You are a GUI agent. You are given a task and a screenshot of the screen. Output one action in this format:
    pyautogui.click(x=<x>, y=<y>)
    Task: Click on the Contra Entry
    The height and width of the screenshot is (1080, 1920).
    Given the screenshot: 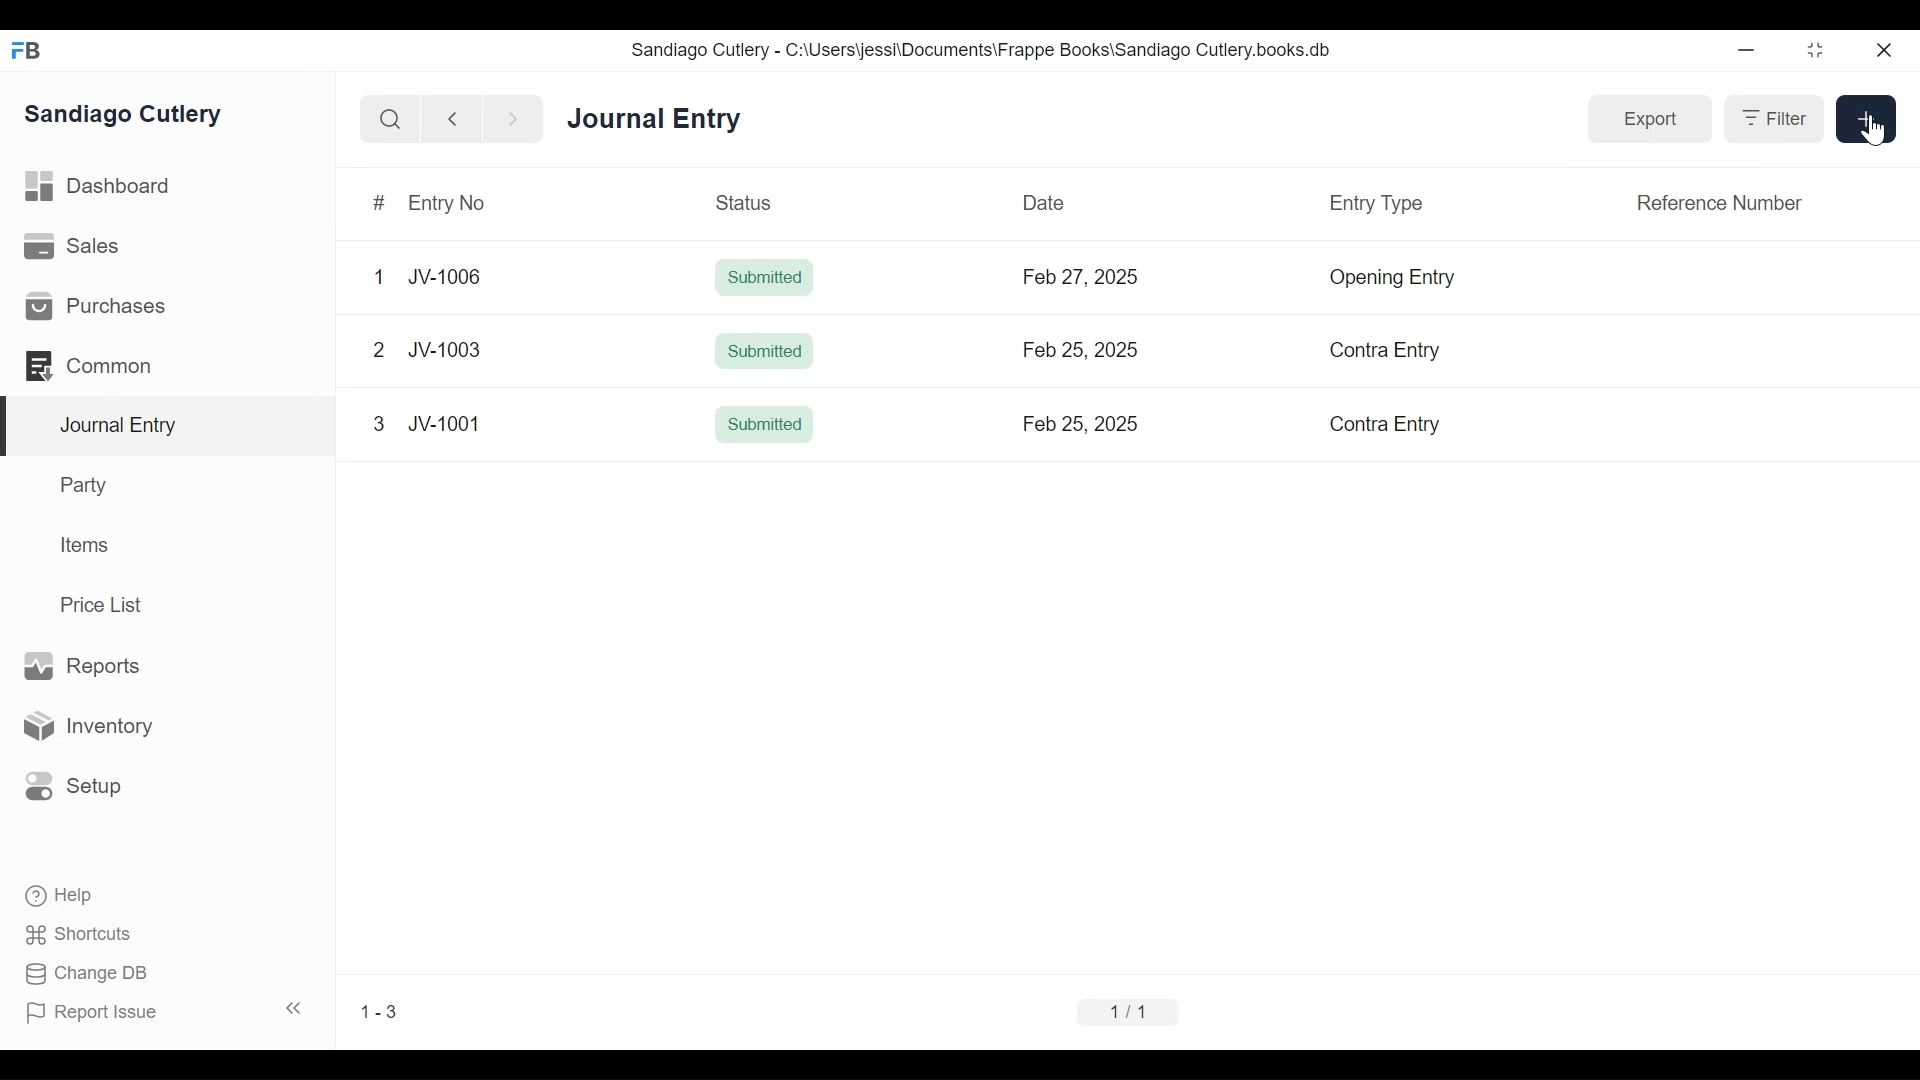 What is the action you would take?
    pyautogui.click(x=1383, y=425)
    